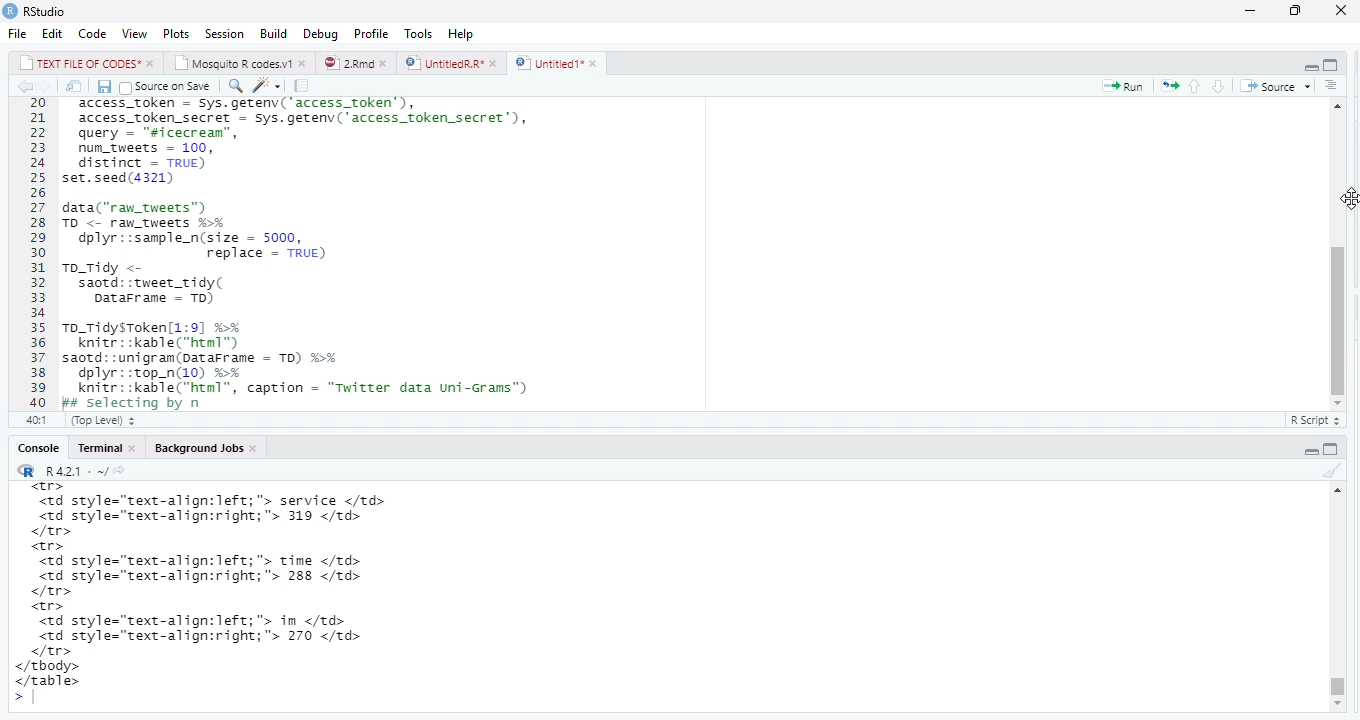  I want to click on  RStudio, so click(56, 11).